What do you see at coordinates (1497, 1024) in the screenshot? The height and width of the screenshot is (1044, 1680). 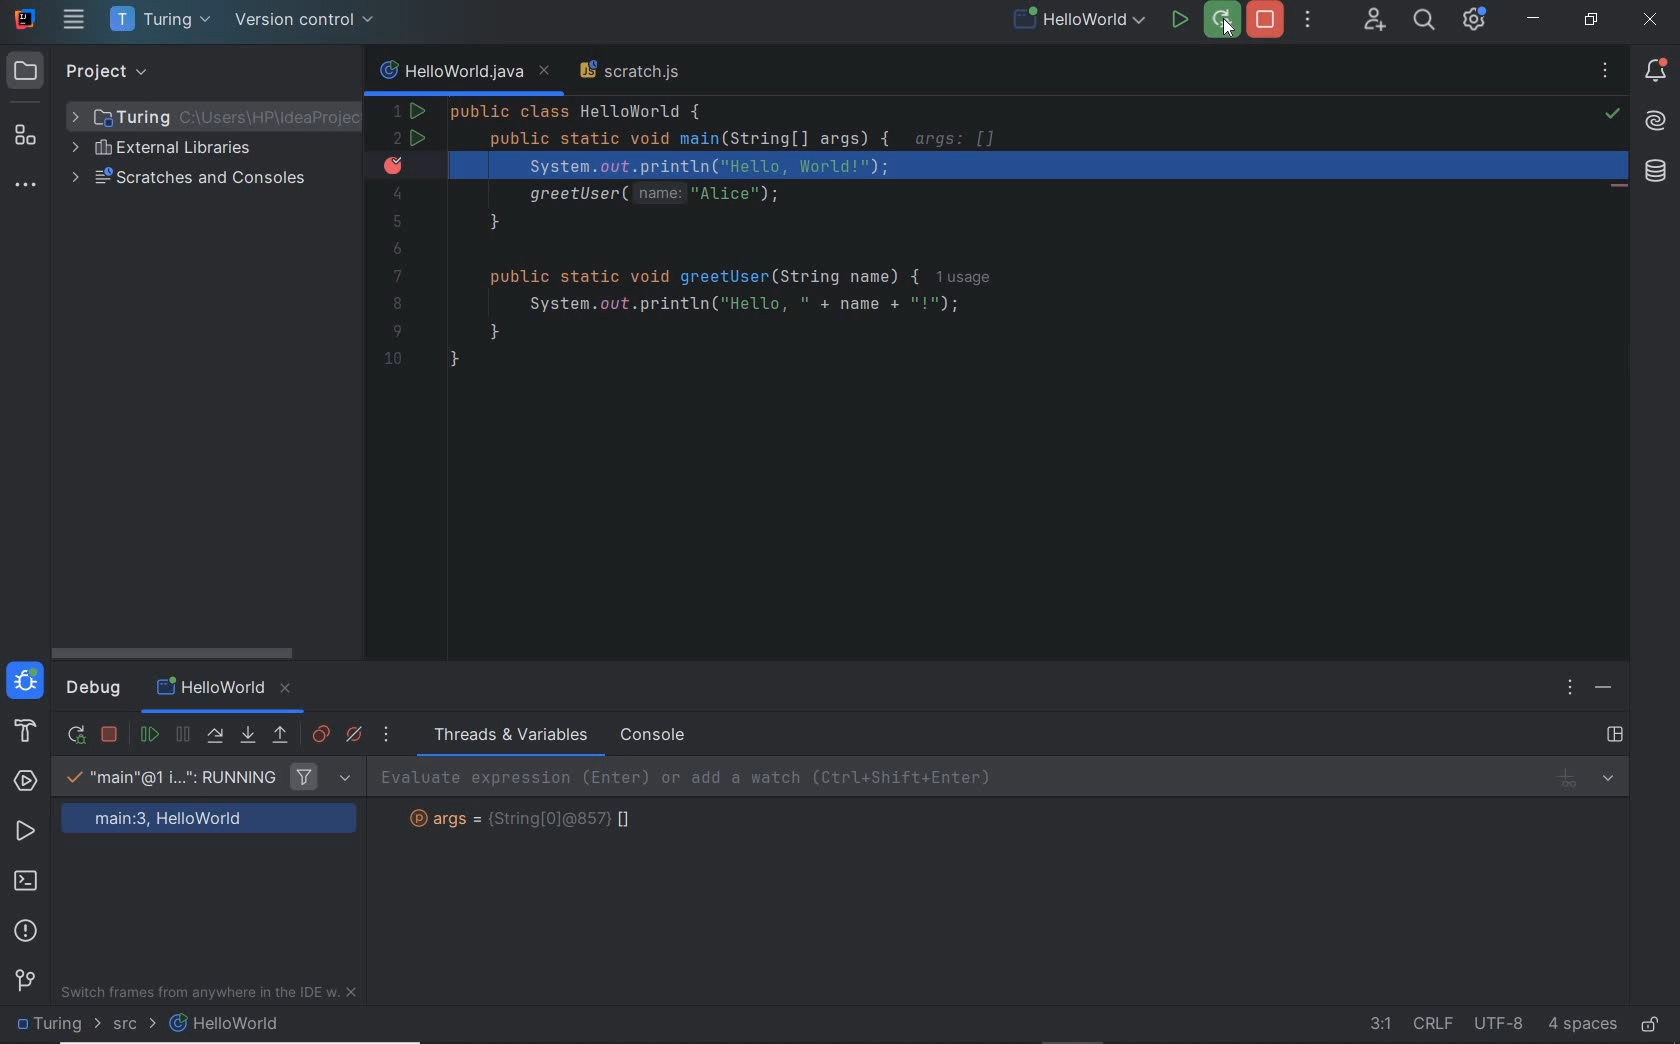 I see `file encoding` at bounding box center [1497, 1024].